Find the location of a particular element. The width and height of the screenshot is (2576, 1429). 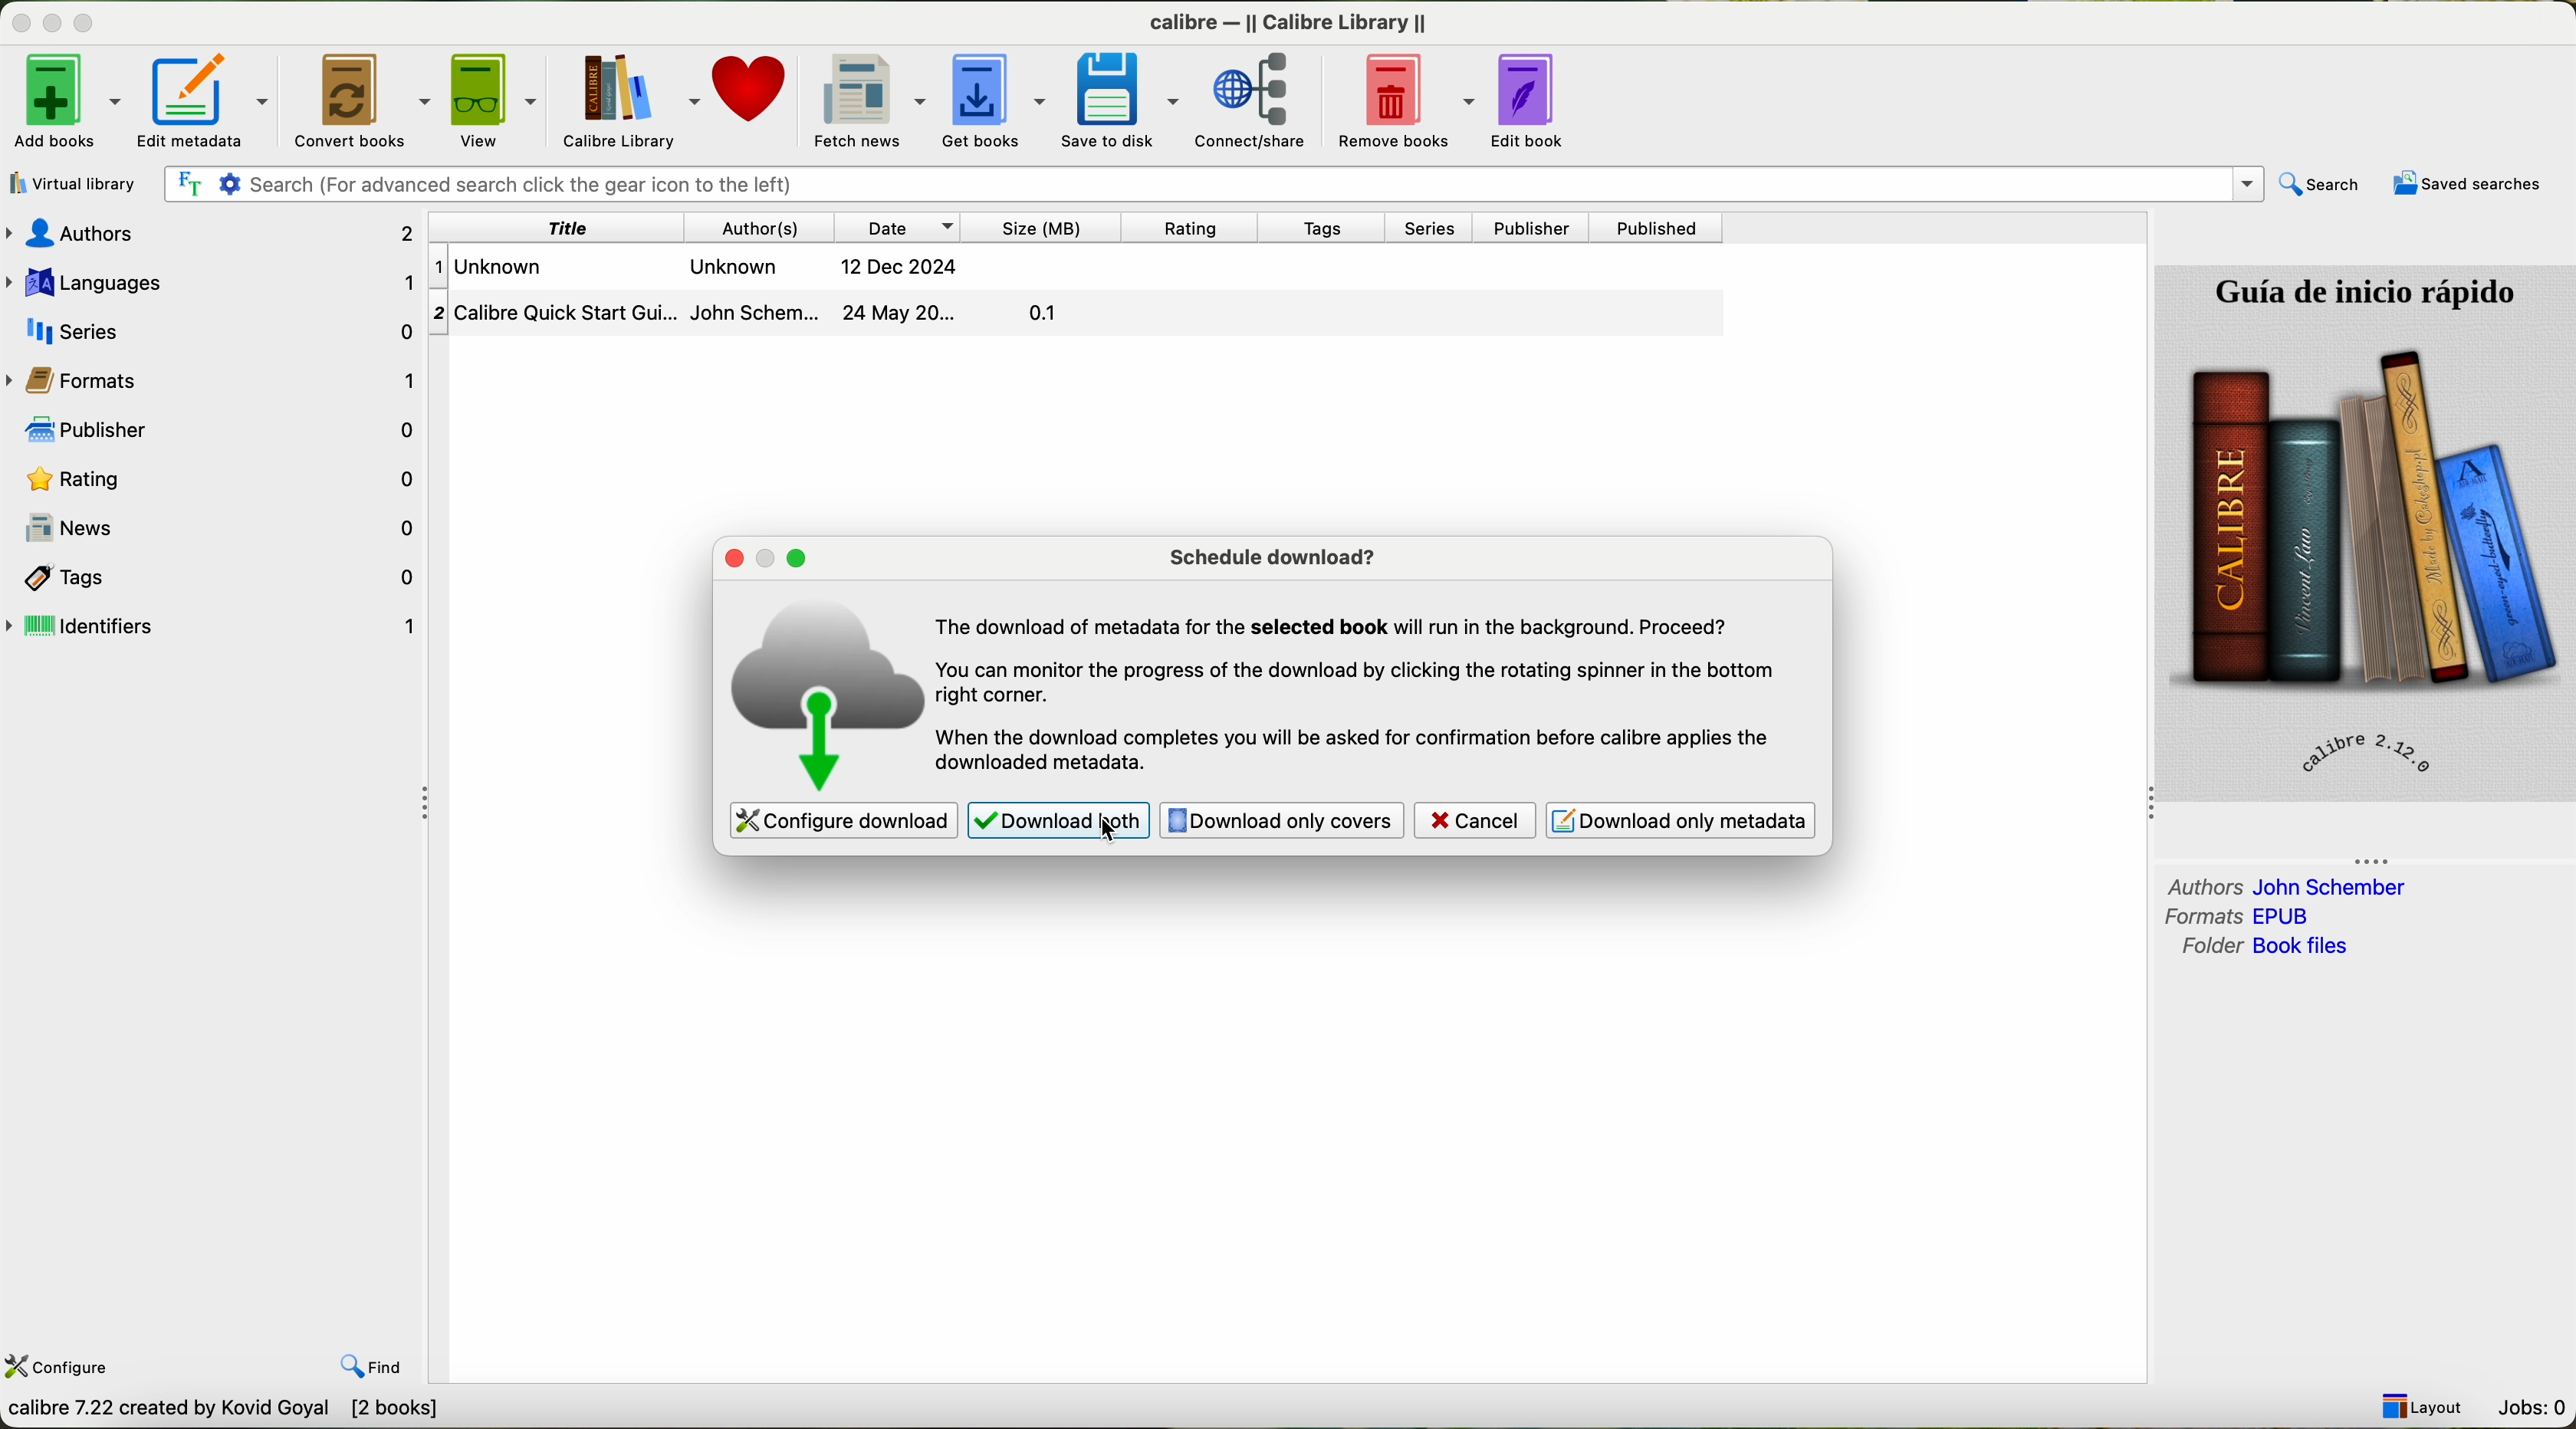

book is located at coordinates (779, 267).